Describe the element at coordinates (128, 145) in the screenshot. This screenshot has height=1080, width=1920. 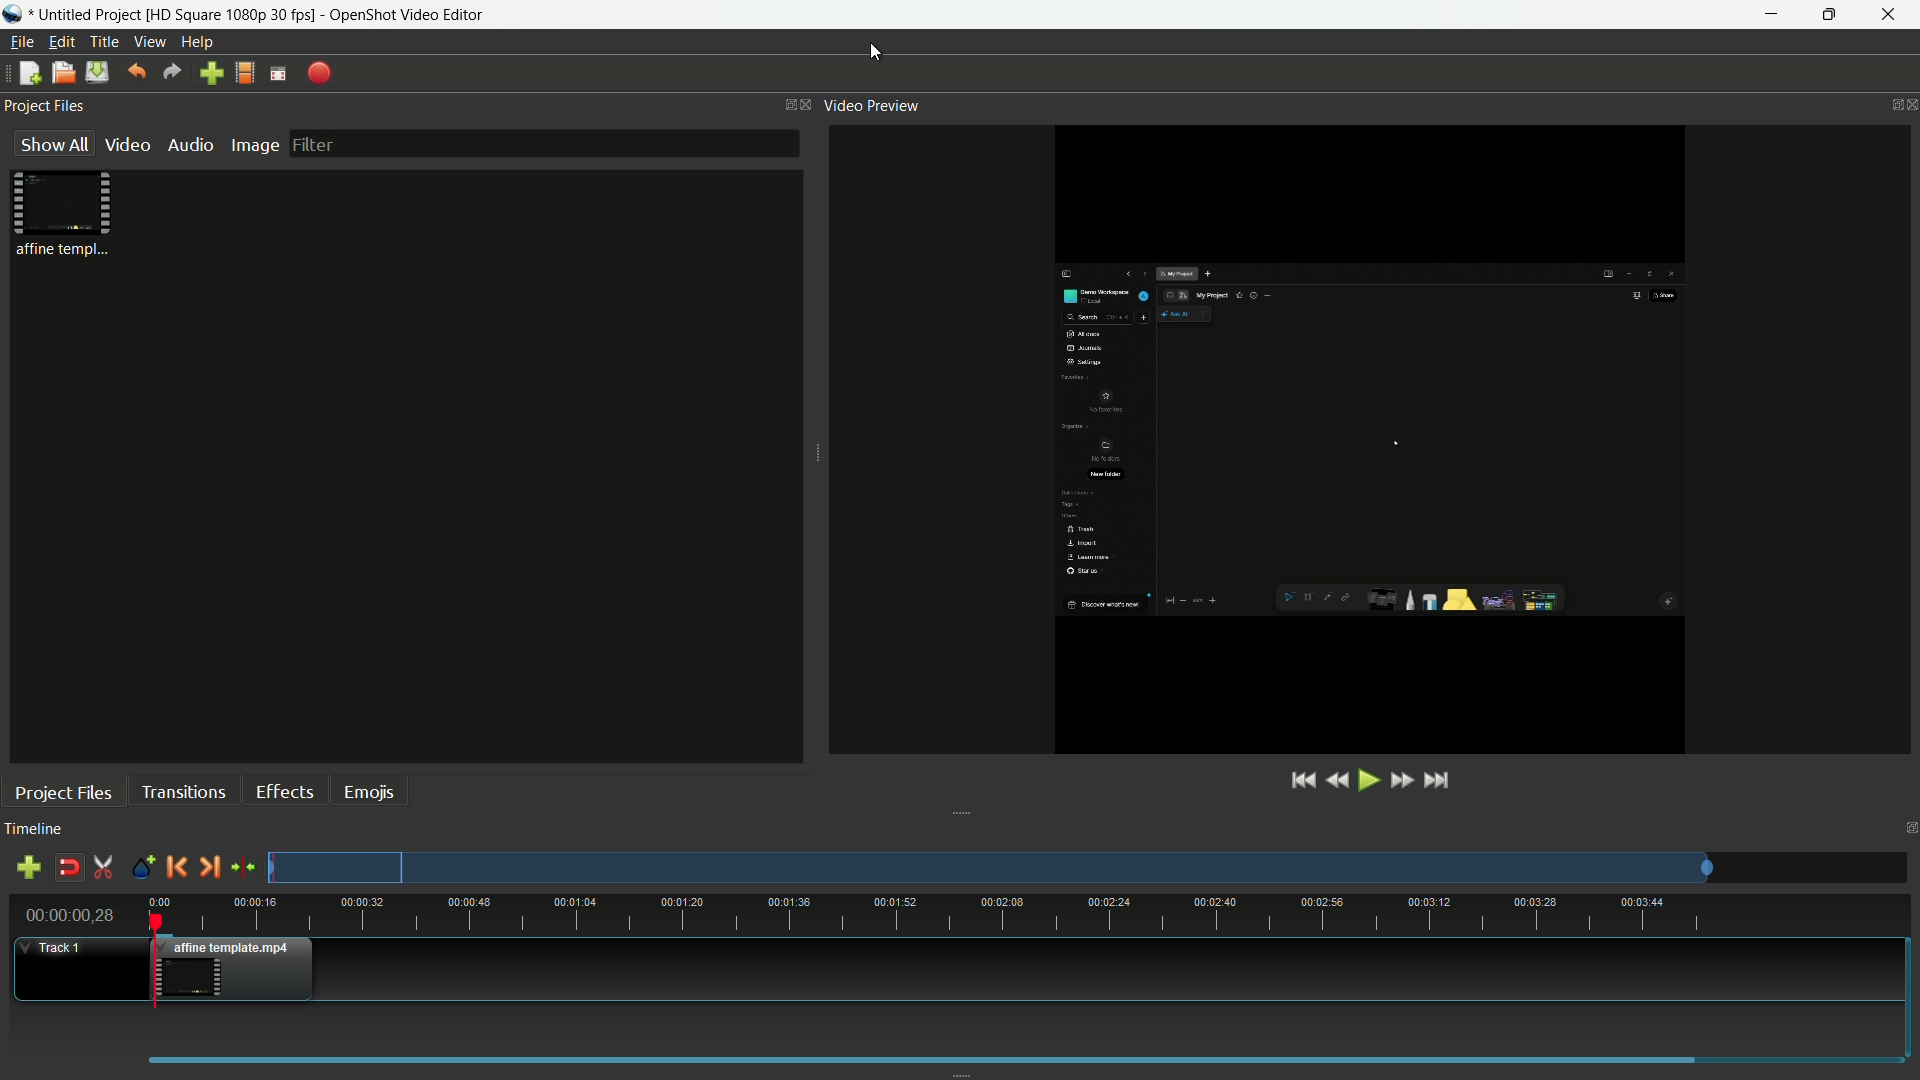
I see `video` at that location.